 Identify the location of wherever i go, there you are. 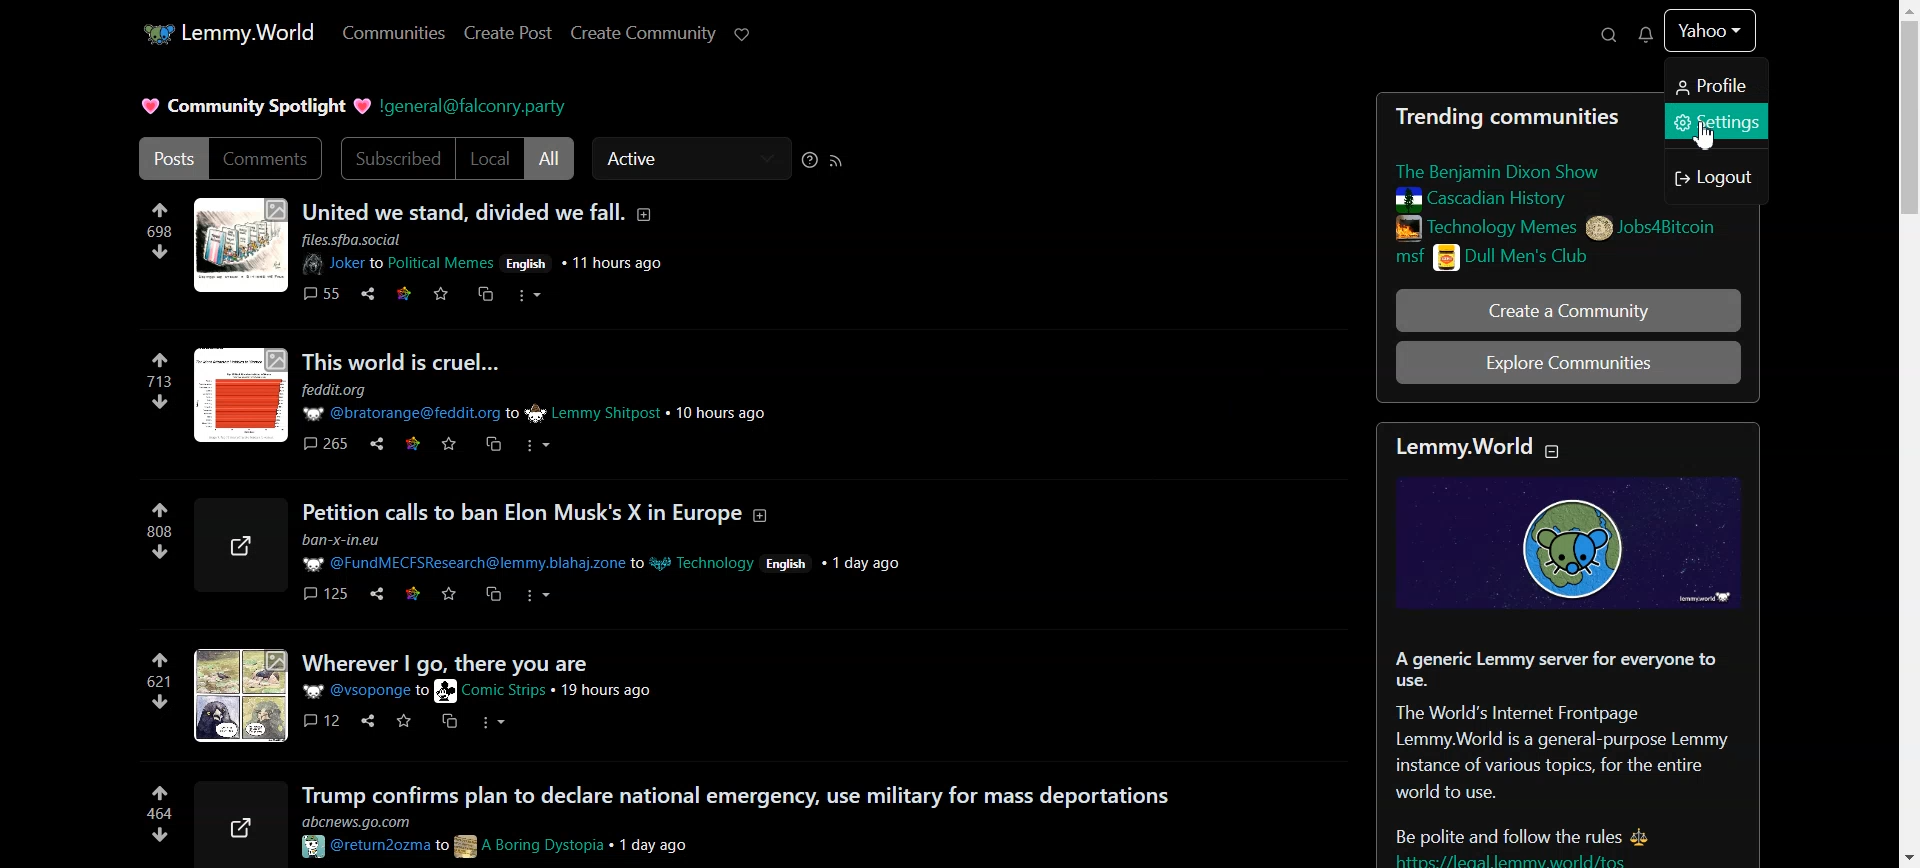
(494, 664).